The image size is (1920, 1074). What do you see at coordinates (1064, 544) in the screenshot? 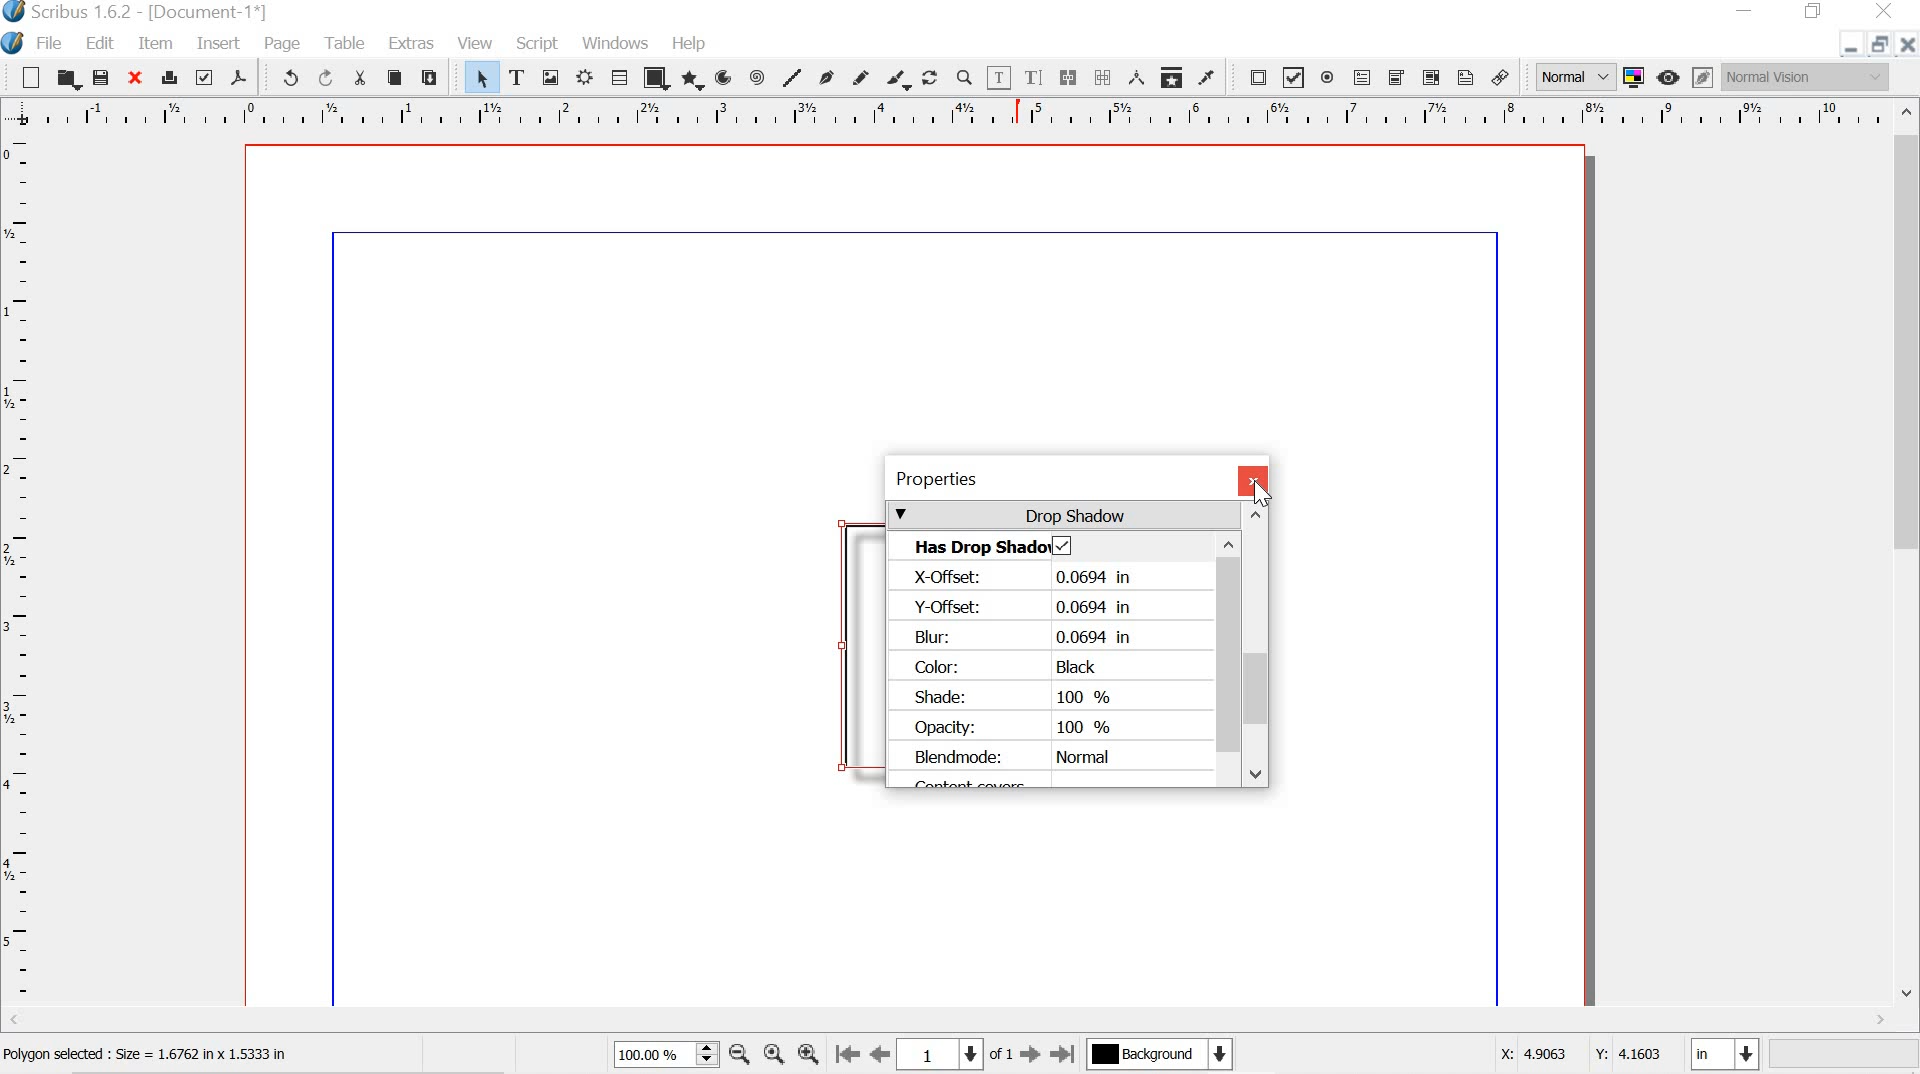
I see `drop shadow selected` at bounding box center [1064, 544].